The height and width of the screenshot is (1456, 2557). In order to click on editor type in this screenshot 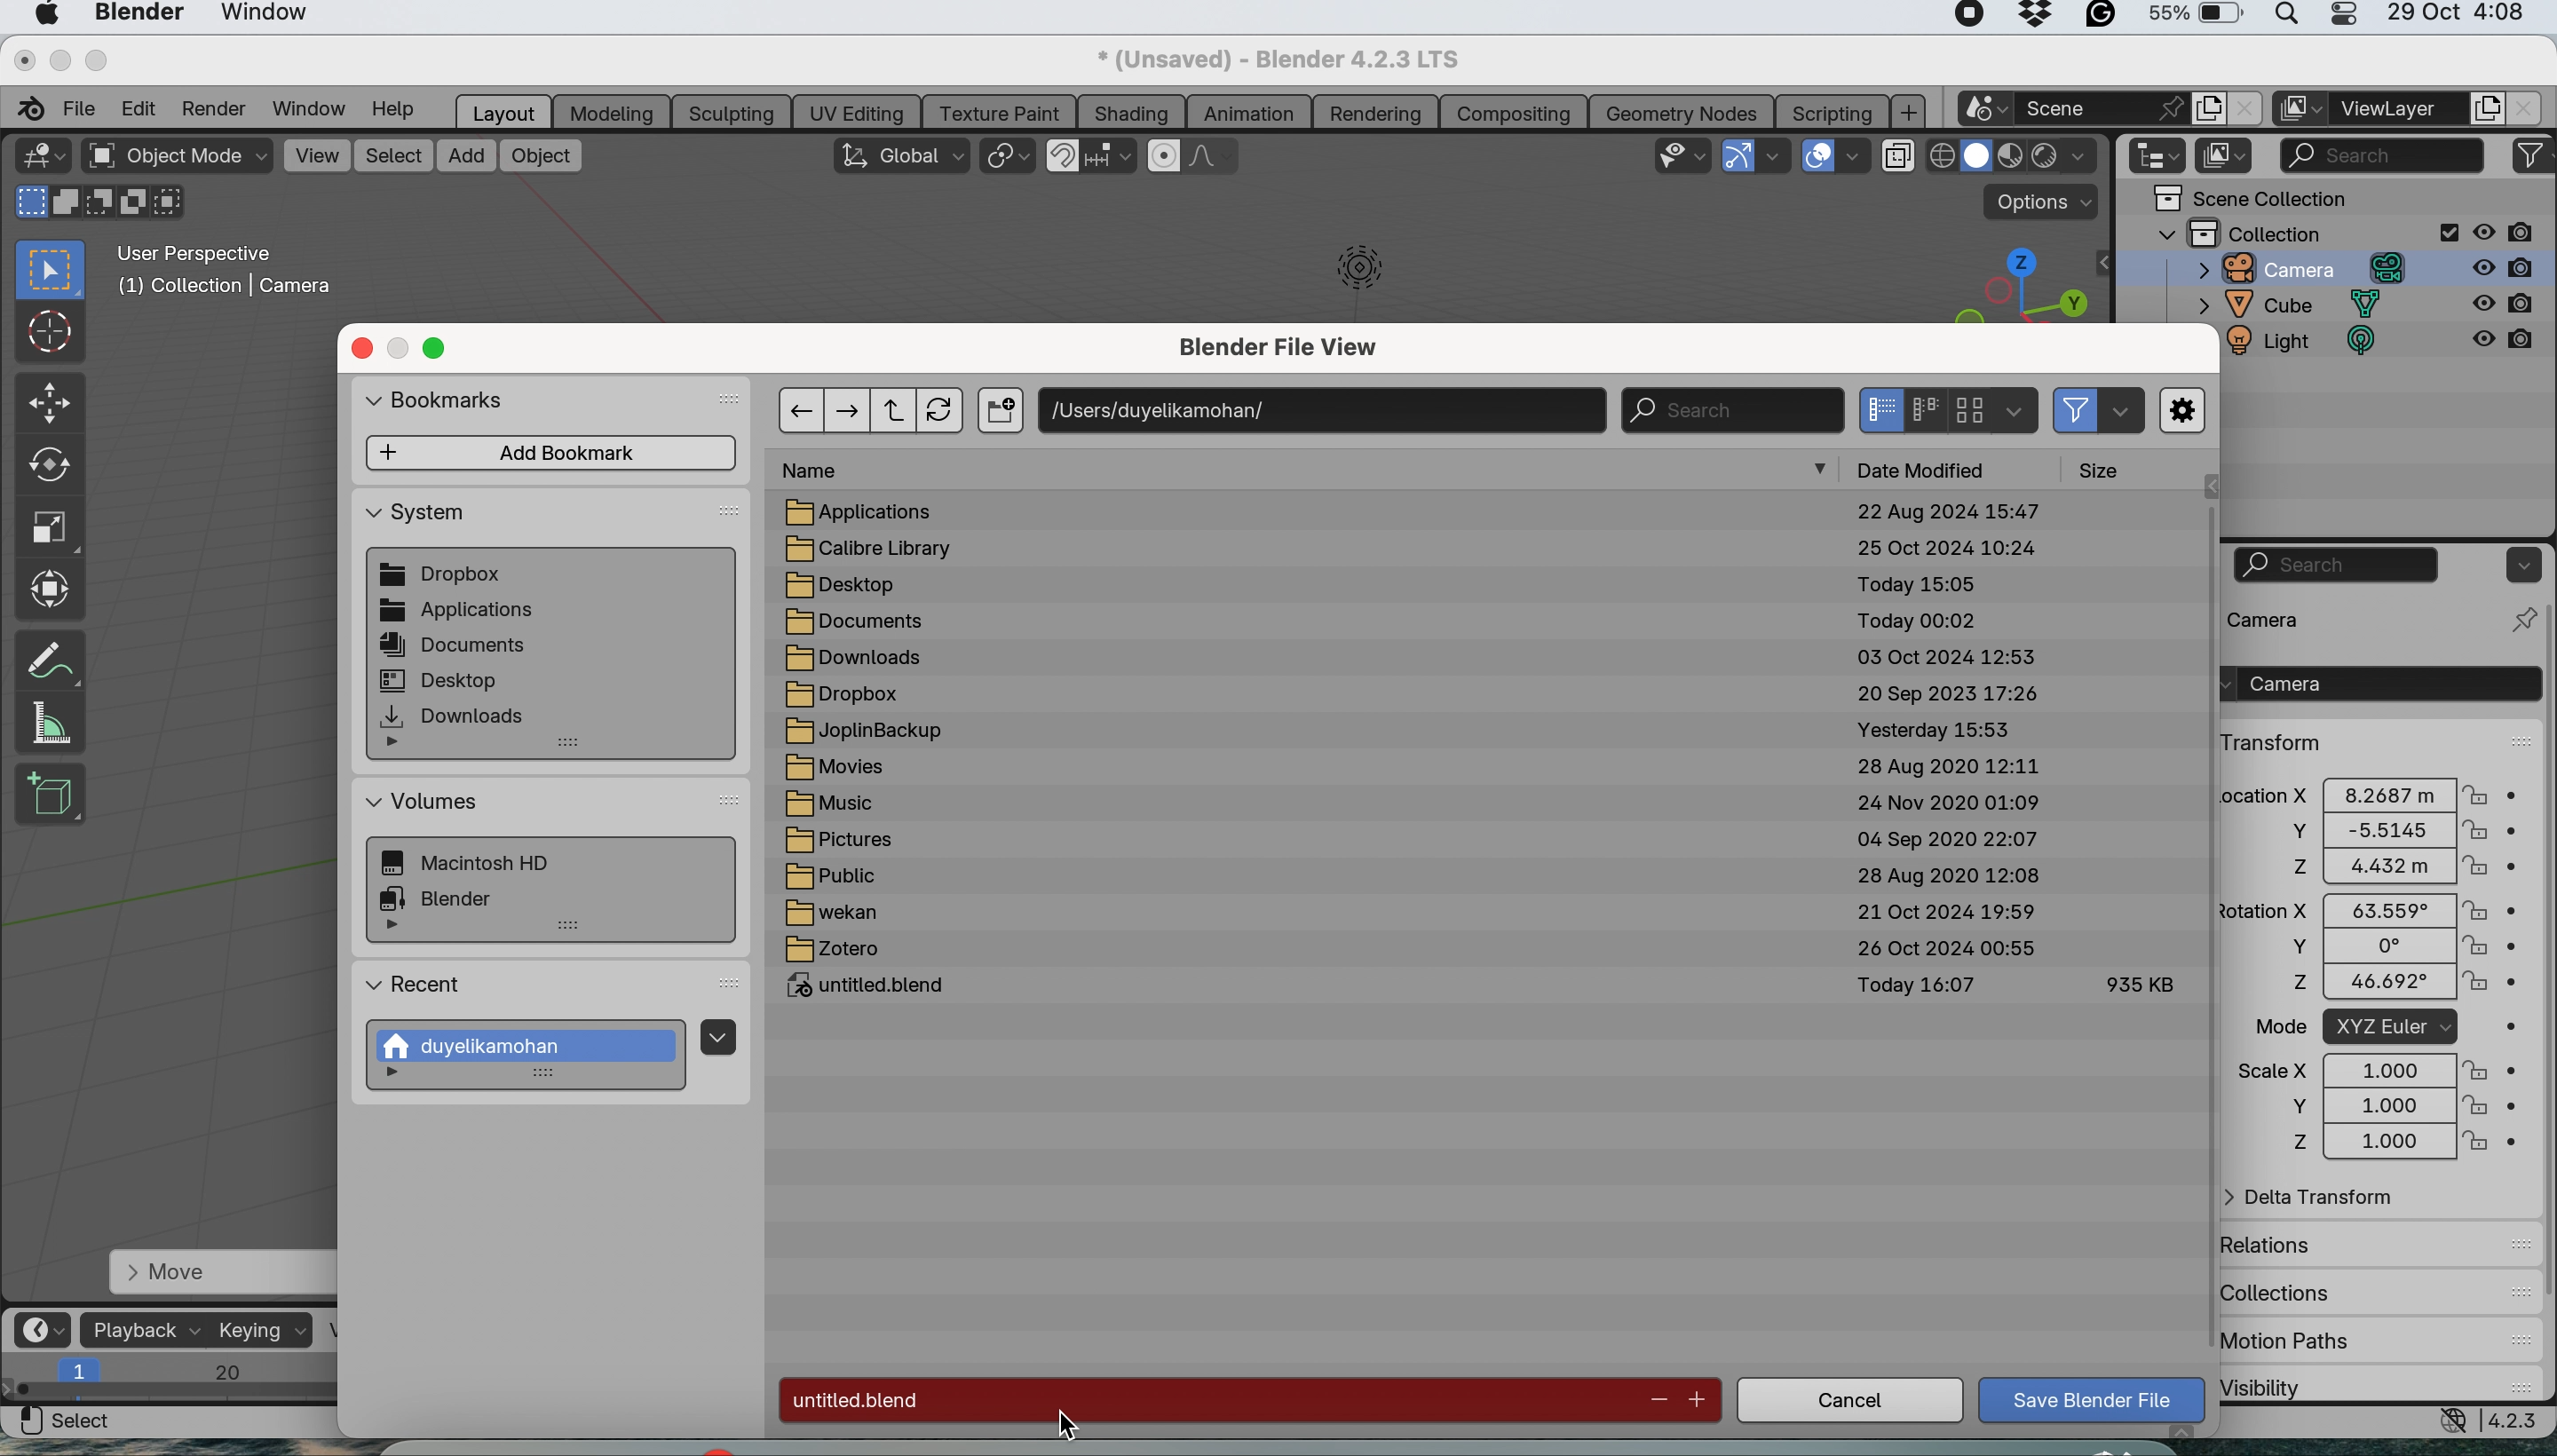, I will do `click(47, 1328)`.